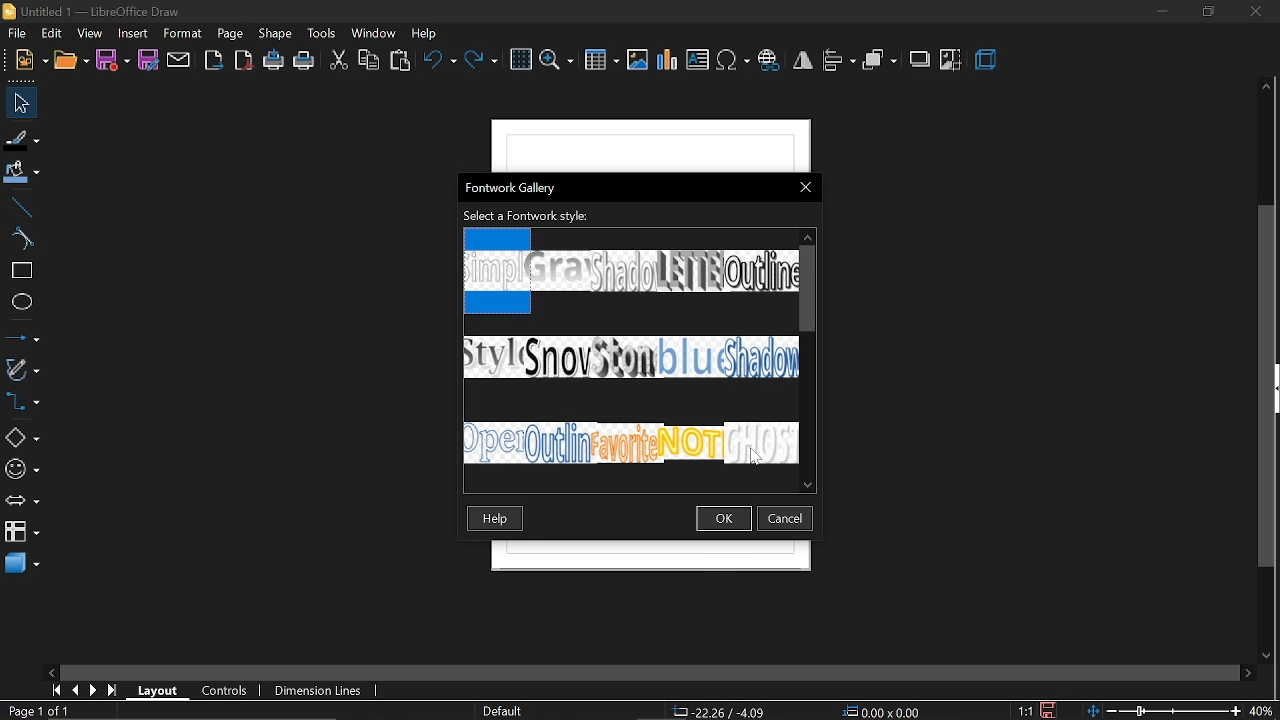 Image resolution: width=1280 pixels, height=720 pixels. Describe the element at coordinates (149, 60) in the screenshot. I see `save as` at that location.